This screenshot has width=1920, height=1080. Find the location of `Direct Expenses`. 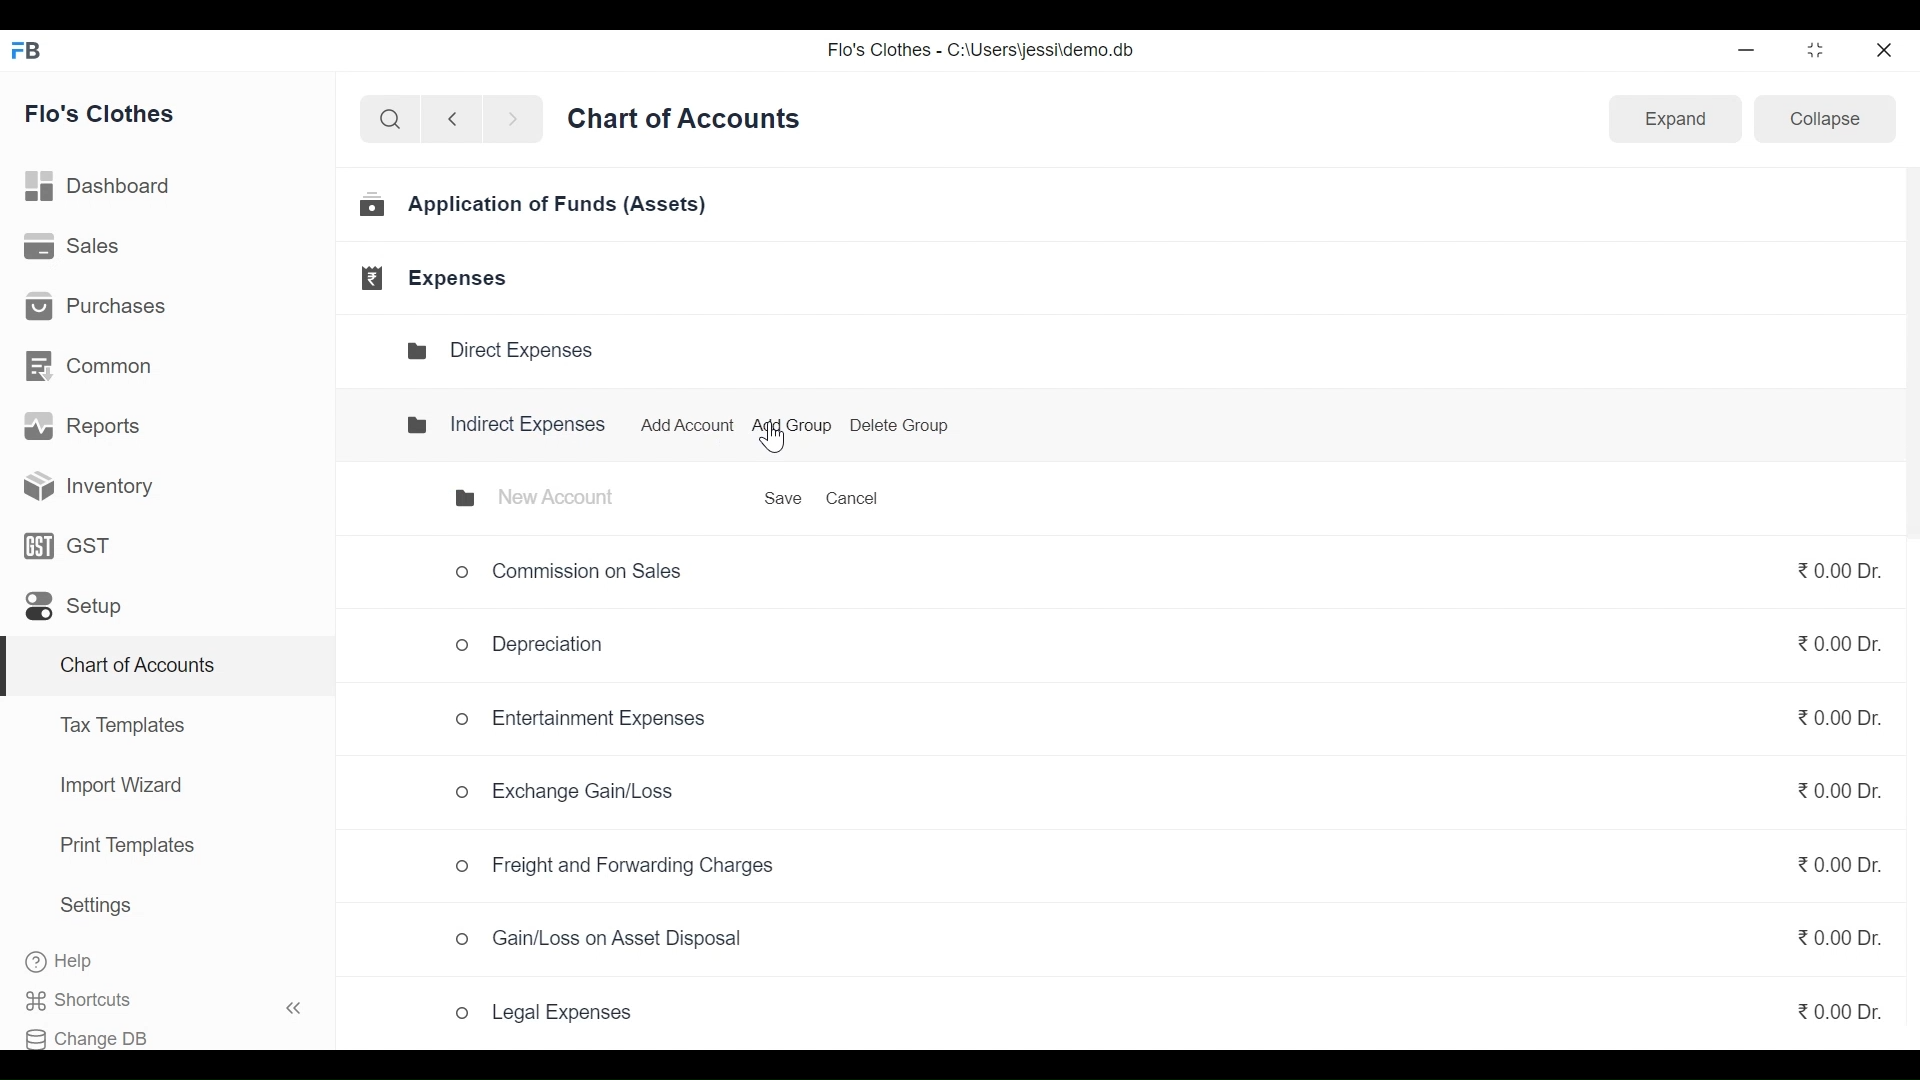

Direct Expenses is located at coordinates (510, 351).